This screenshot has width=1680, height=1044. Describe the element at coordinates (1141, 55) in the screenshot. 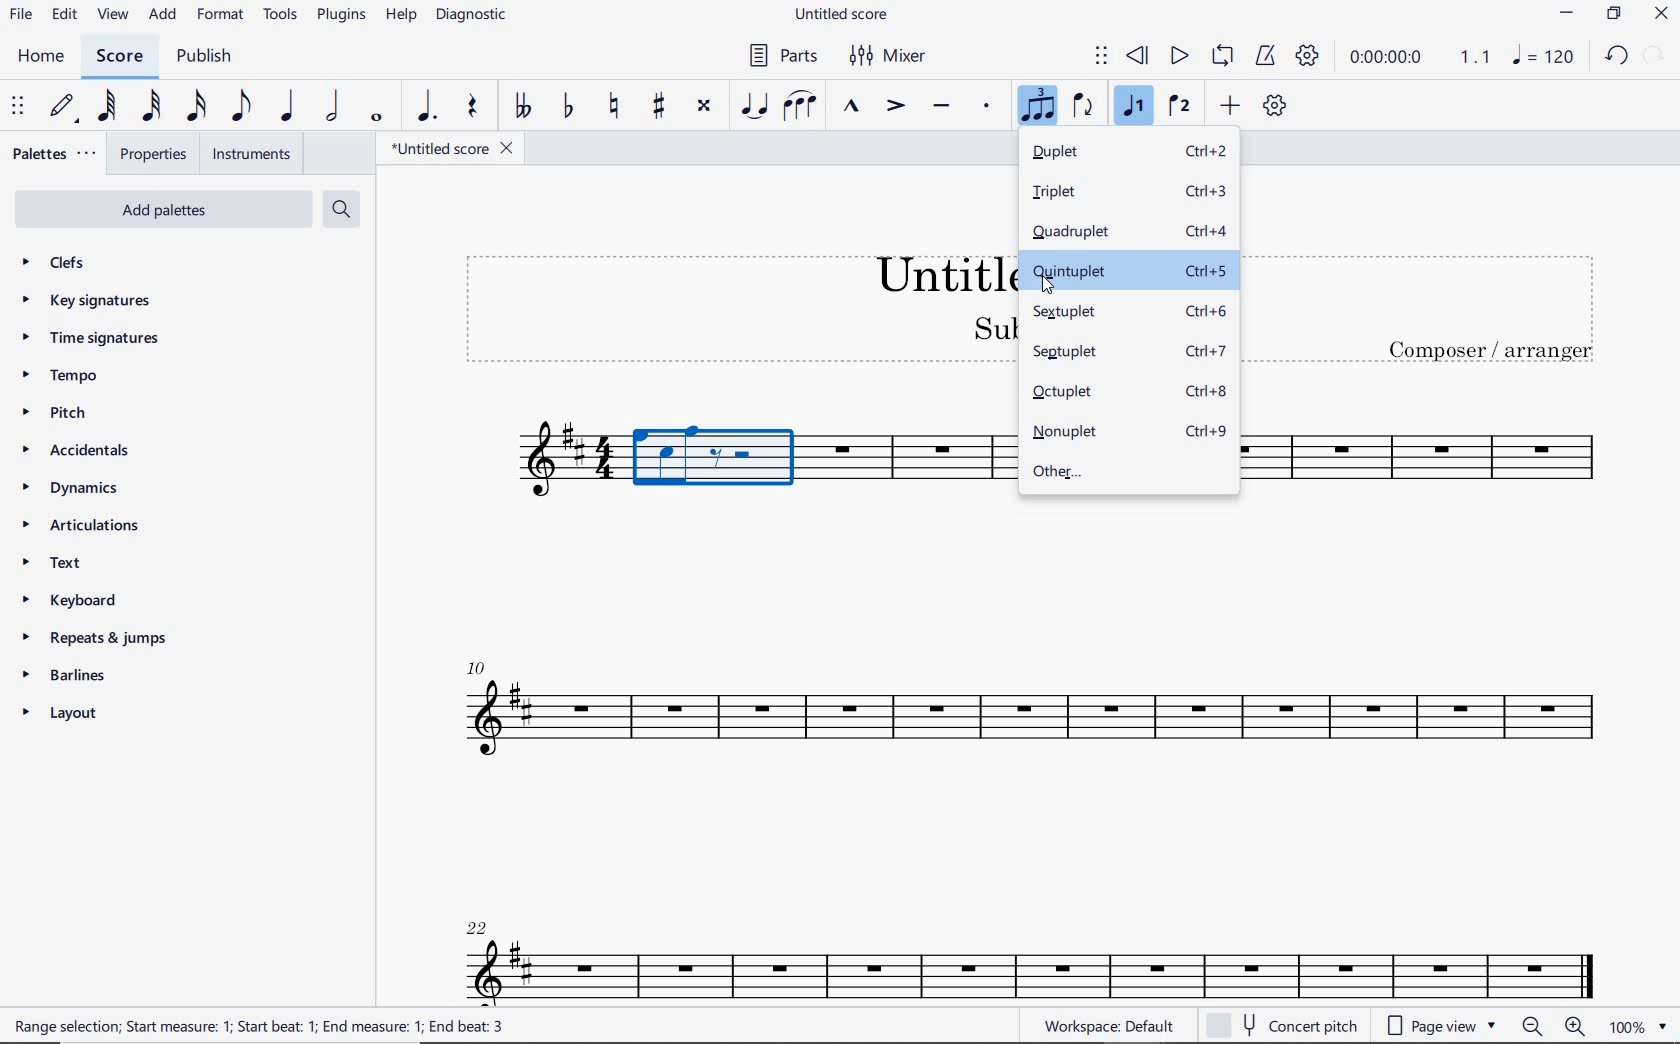

I see `REWIND` at that location.